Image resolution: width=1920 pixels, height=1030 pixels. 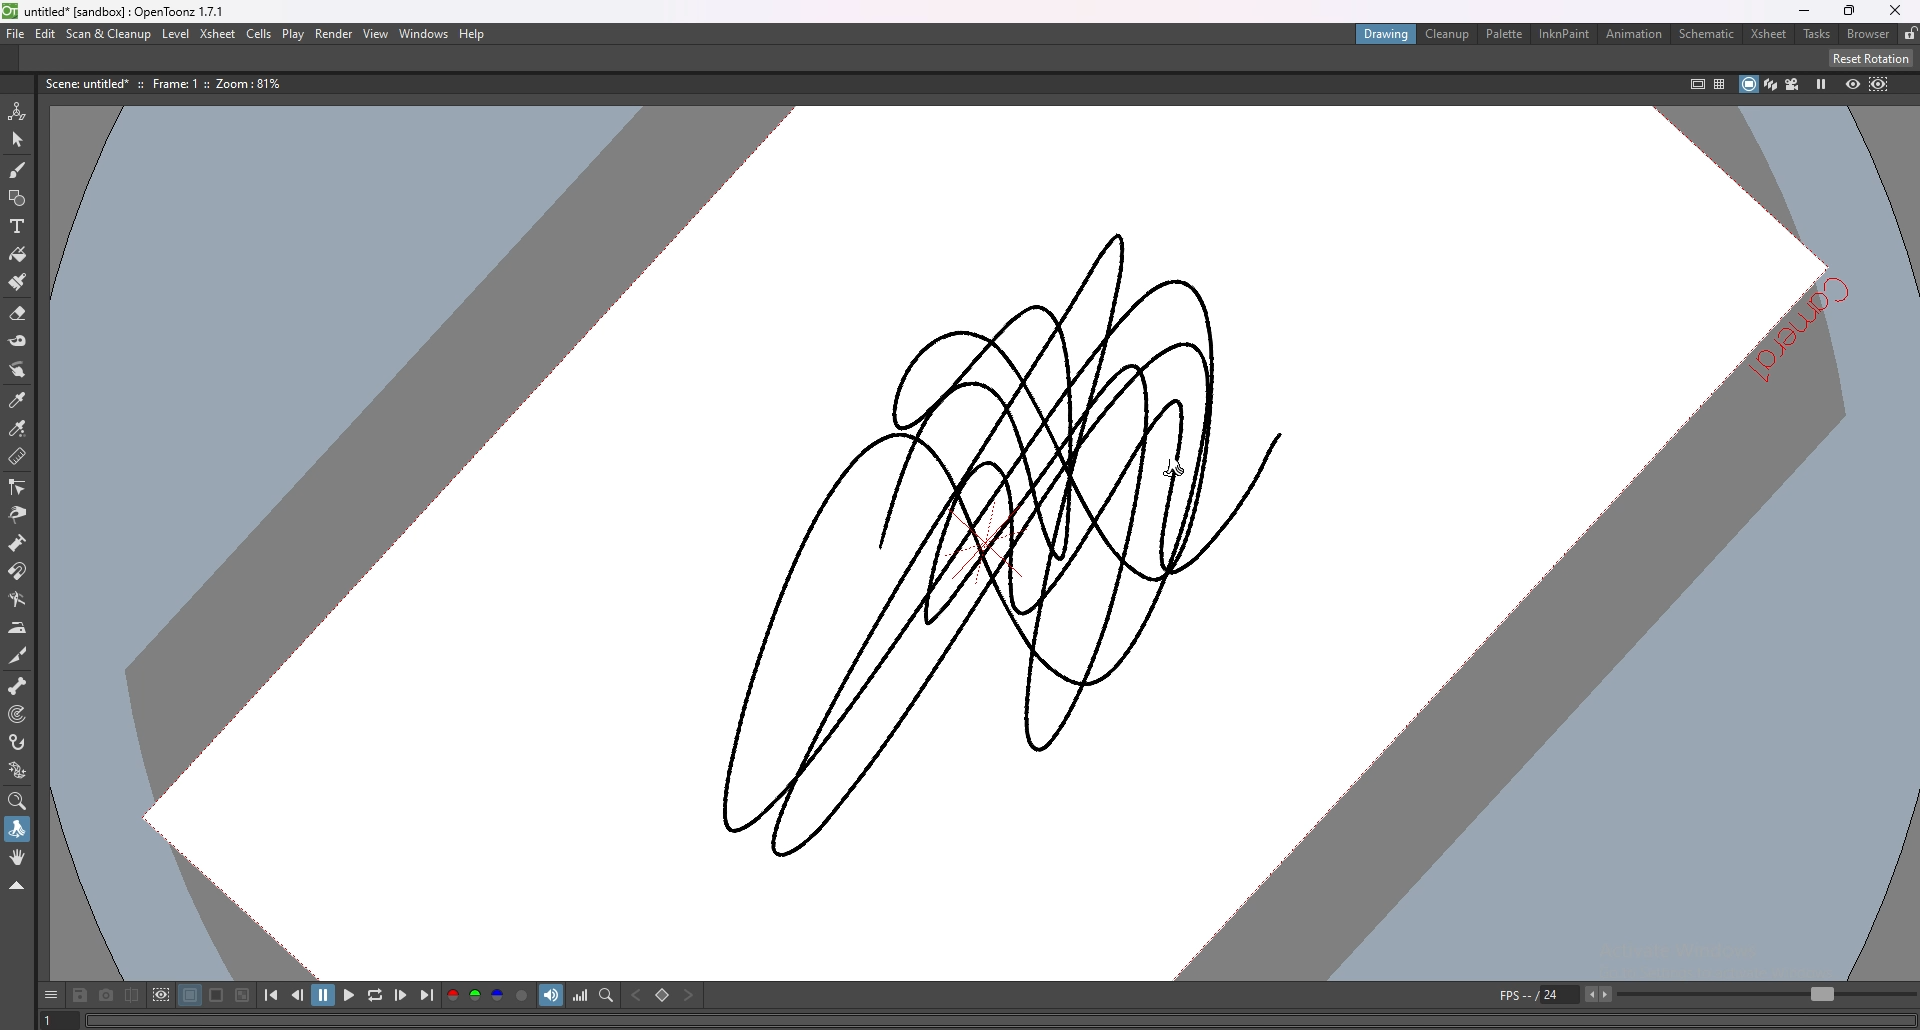 I want to click on preview, so click(x=1853, y=84).